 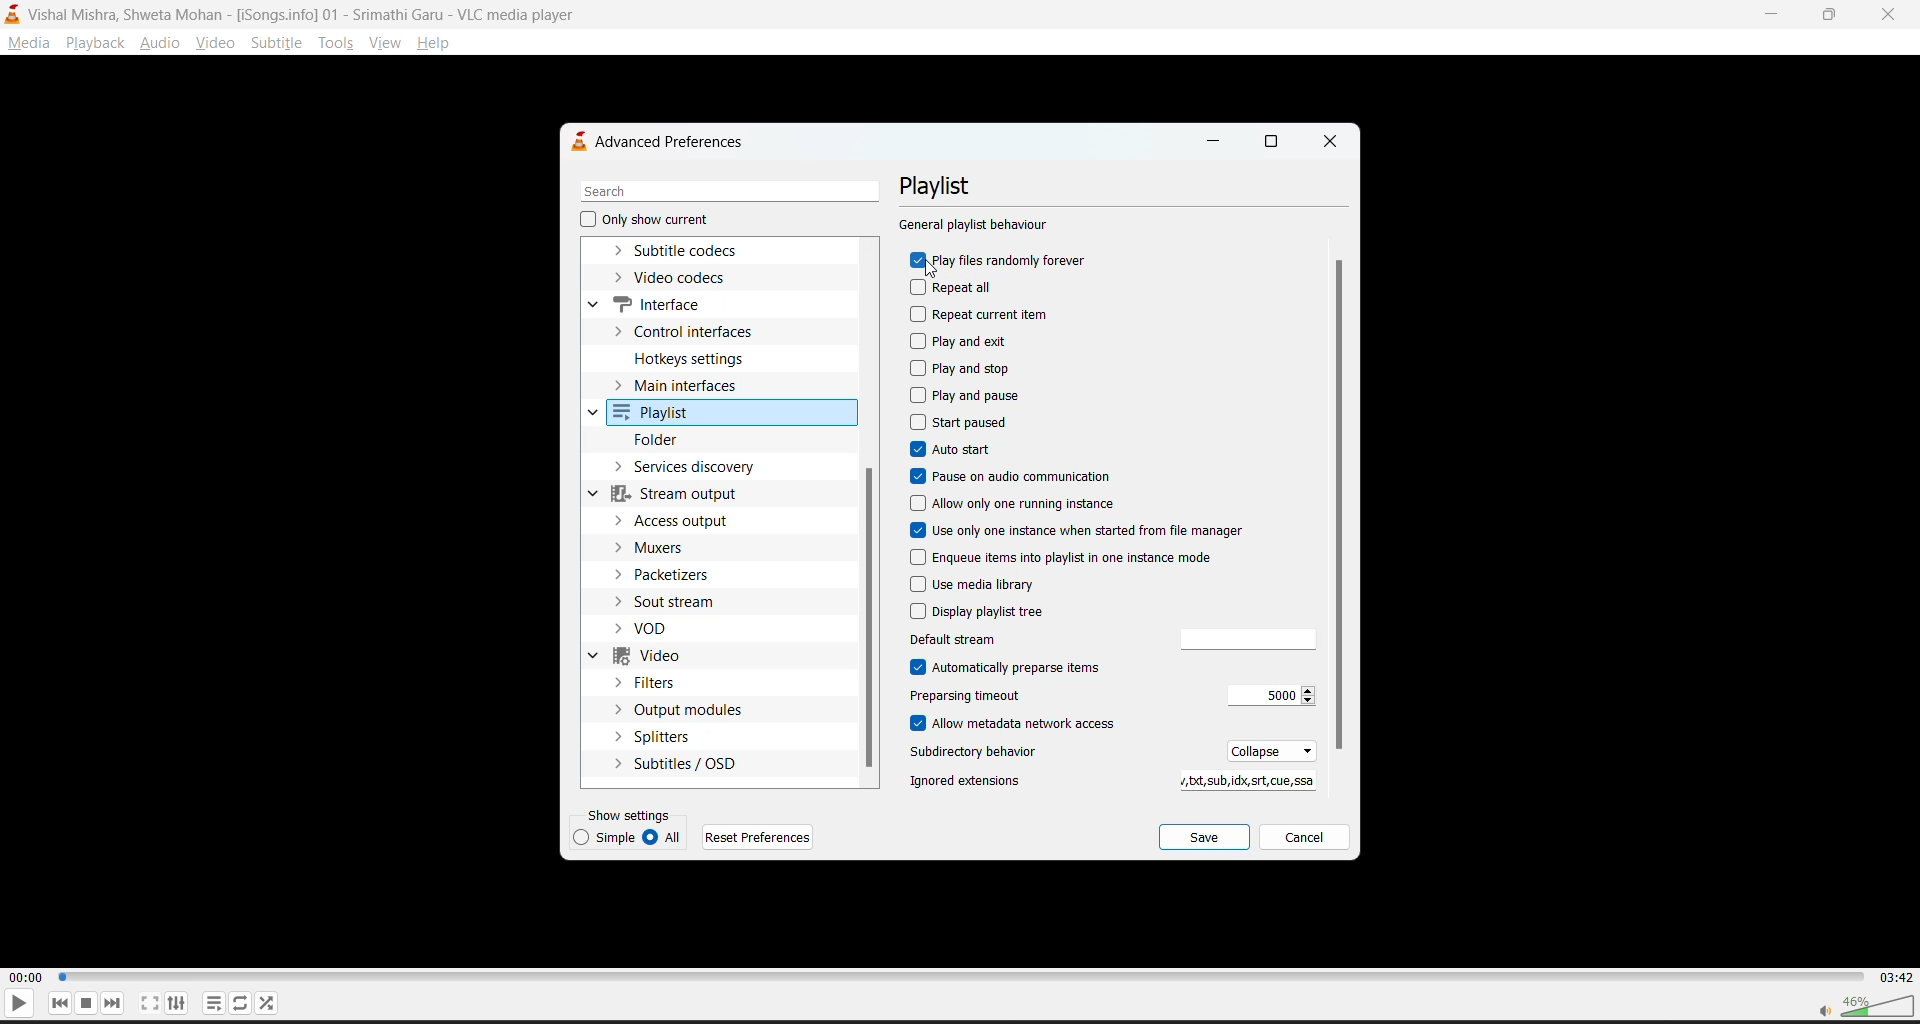 I want to click on access output, so click(x=677, y=523).